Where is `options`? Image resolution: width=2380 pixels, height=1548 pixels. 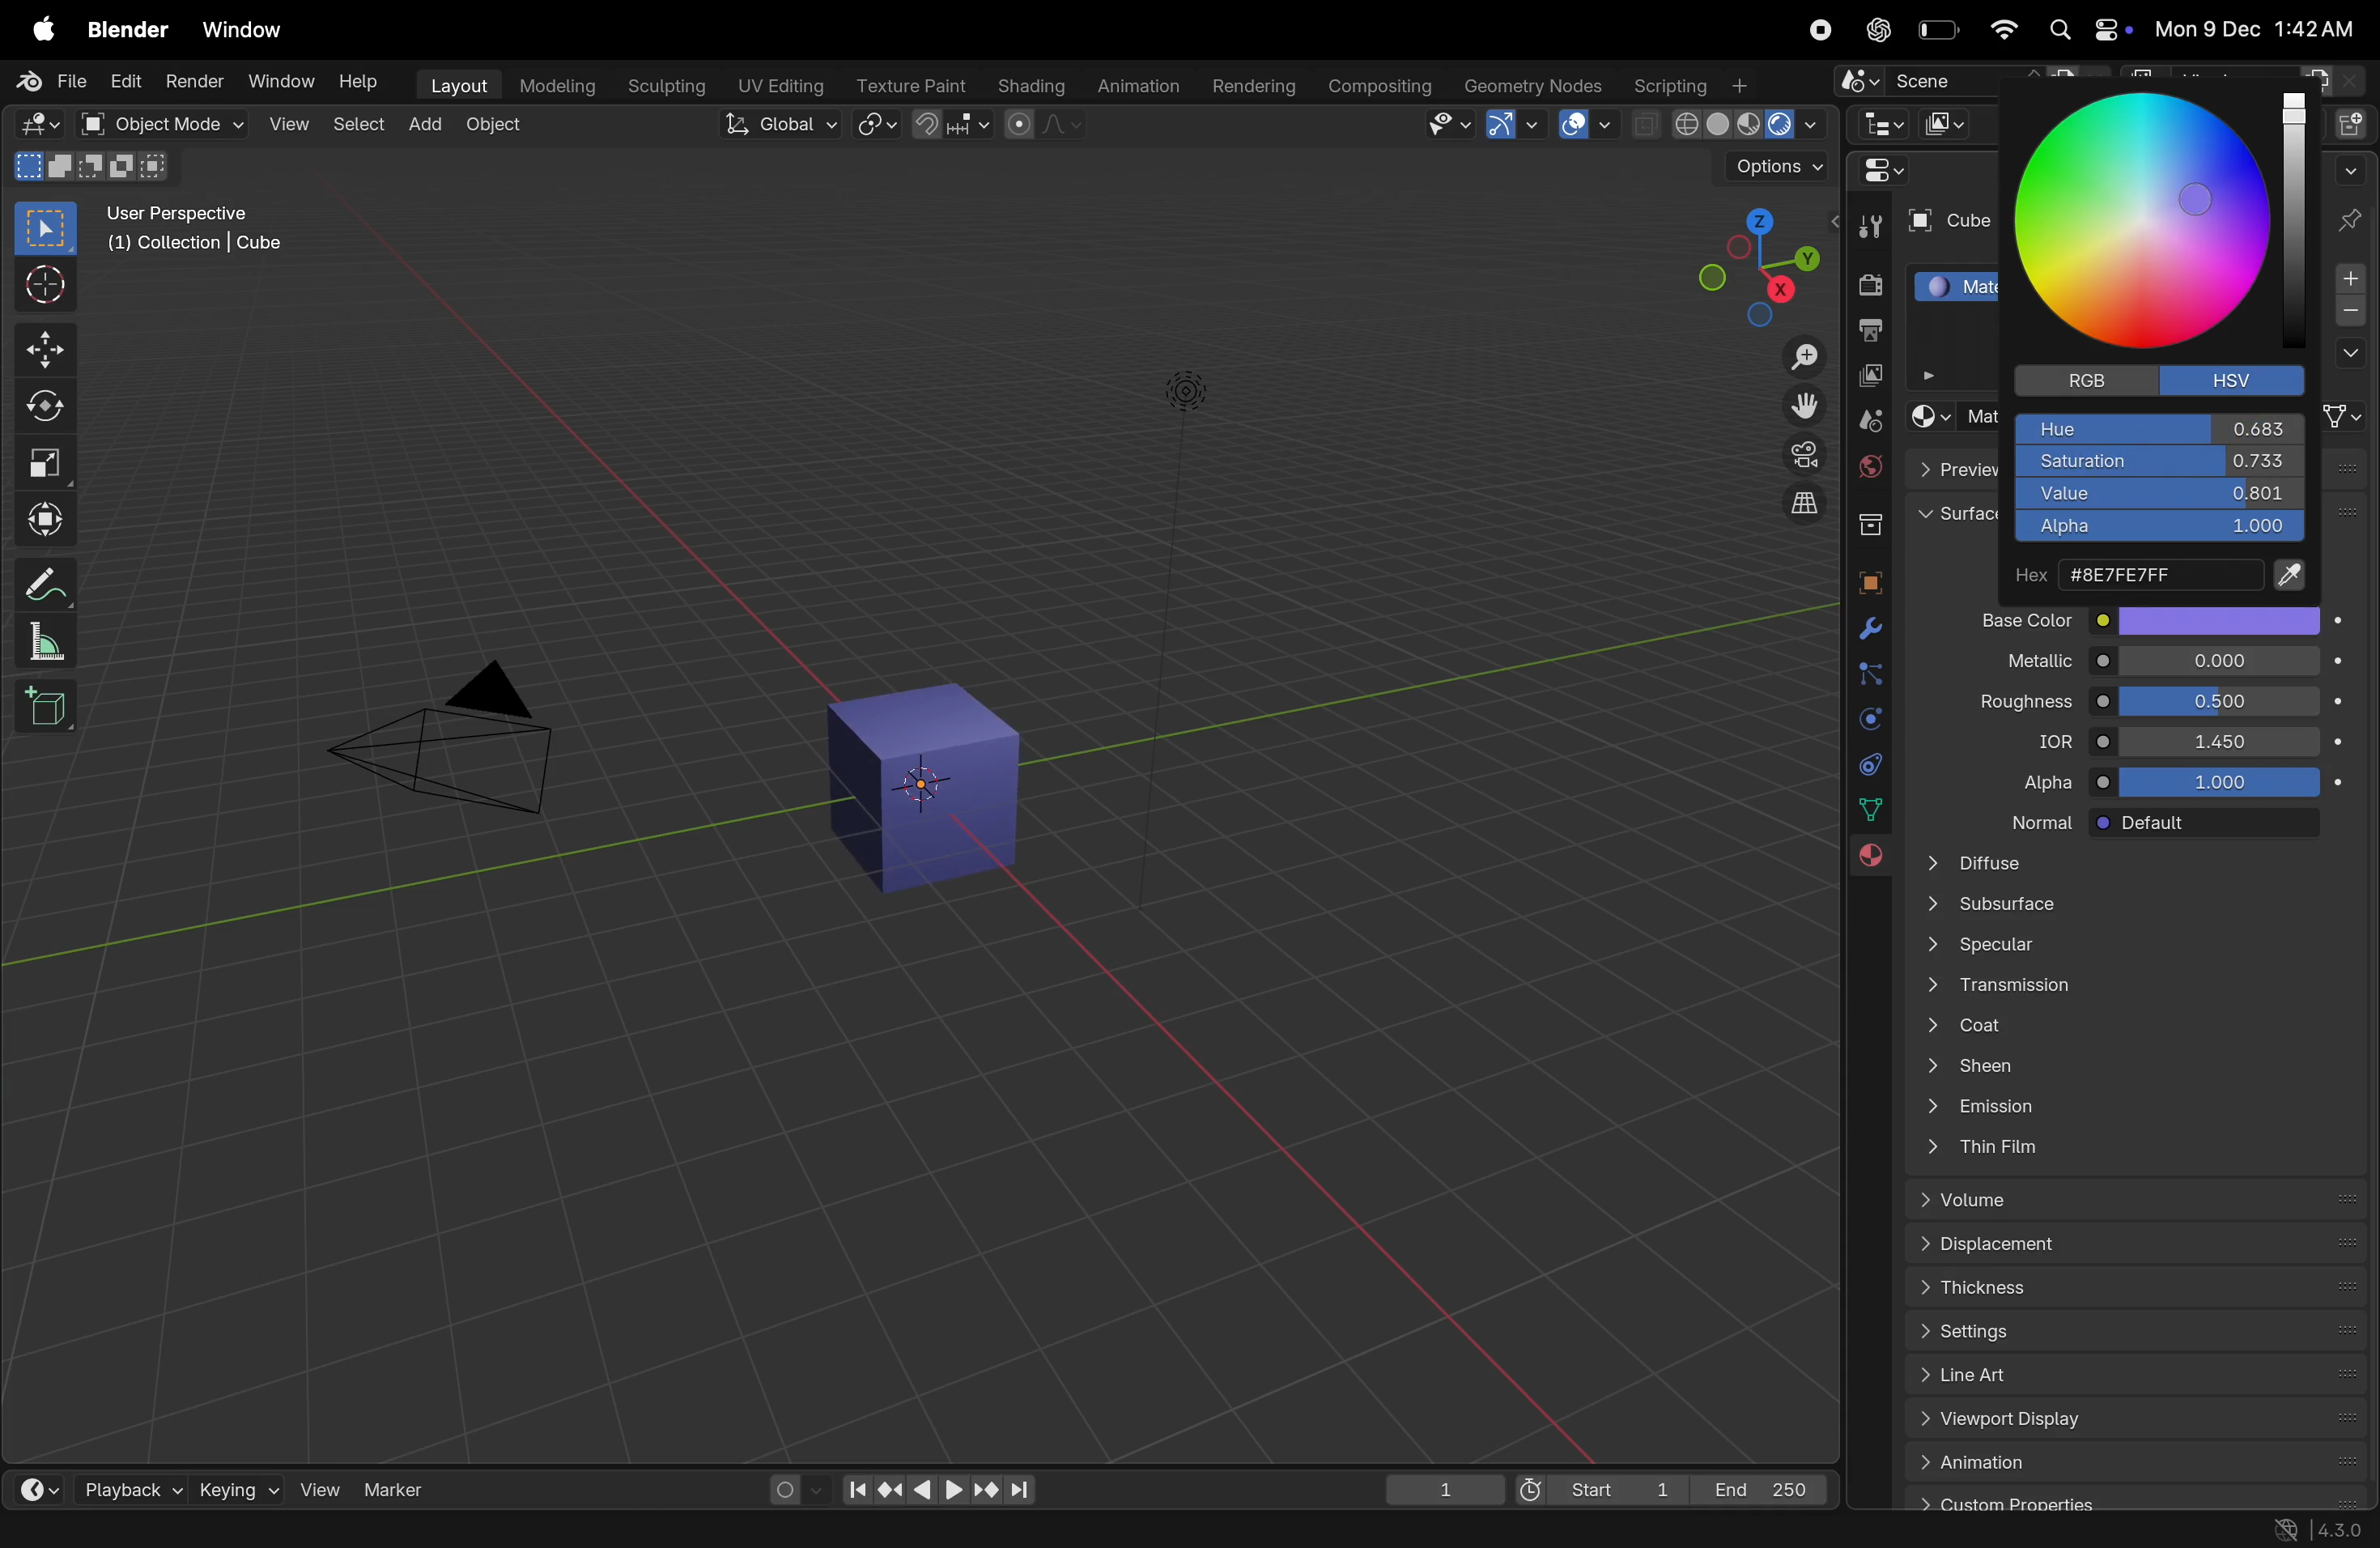 options is located at coordinates (1775, 168).